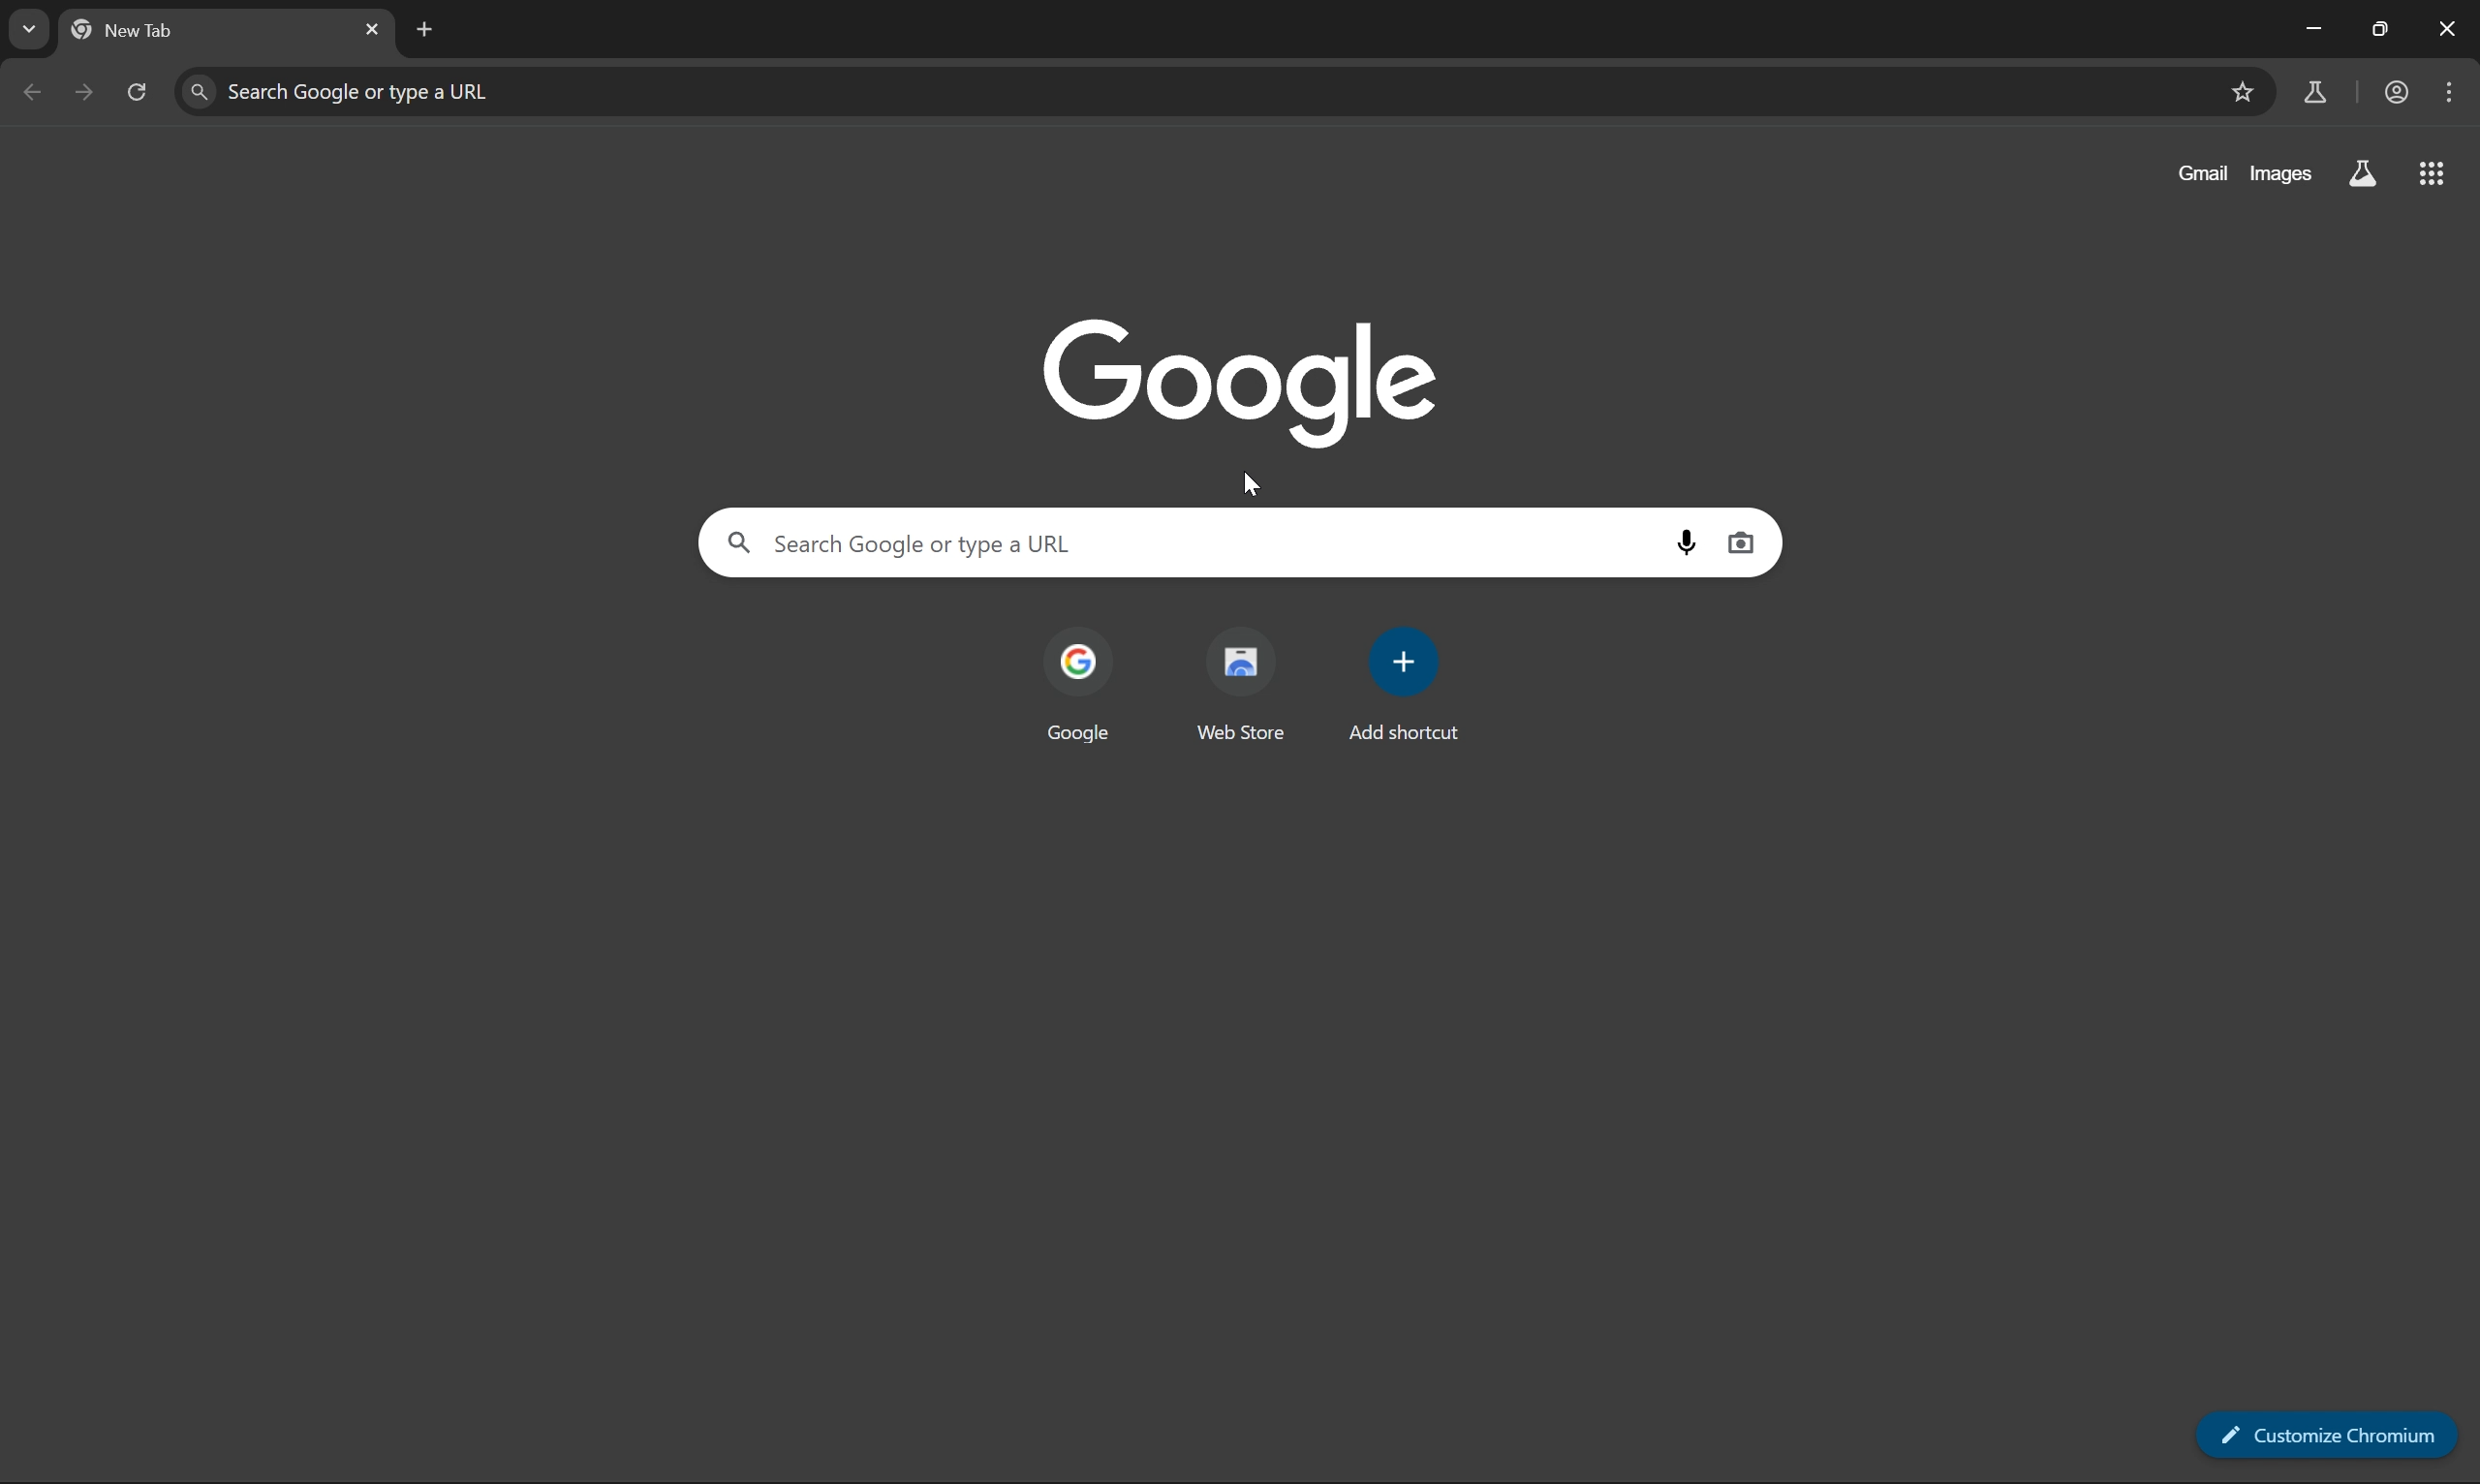 Image resolution: width=2480 pixels, height=1484 pixels. Describe the element at coordinates (34, 93) in the screenshot. I see `previous` at that location.